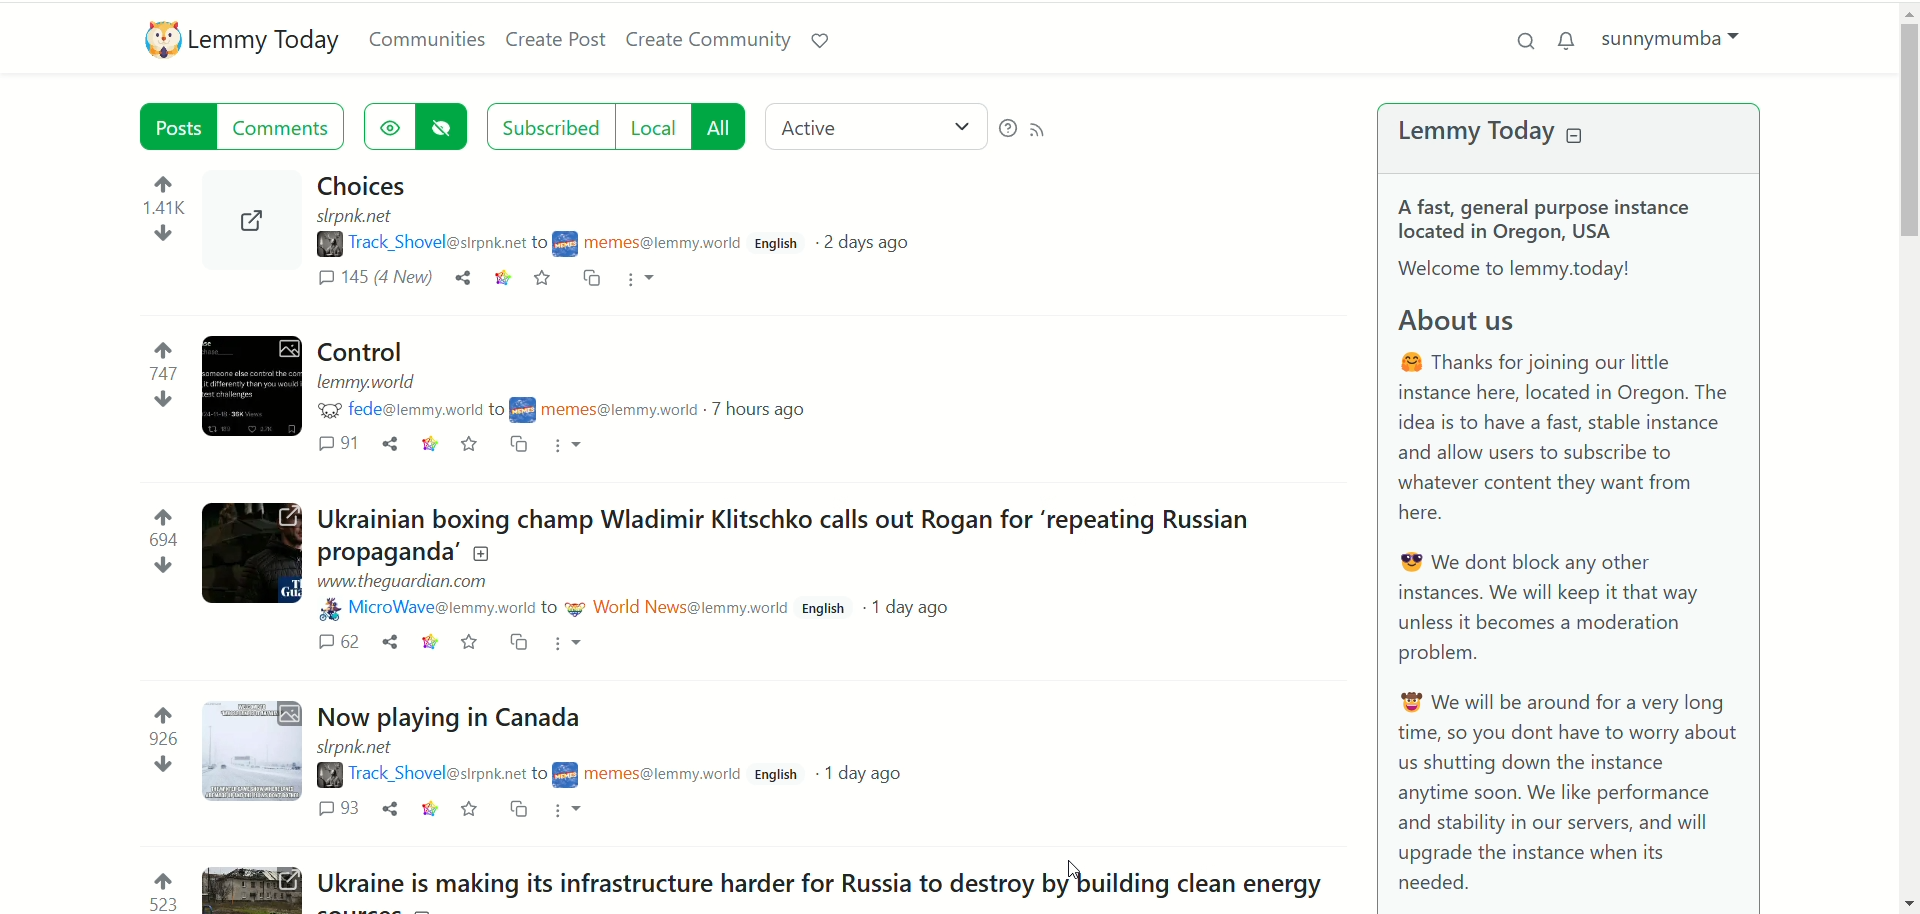  What do you see at coordinates (1904, 454) in the screenshot?
I see `vertical scroll bar` at bounding box center [1904, 454].